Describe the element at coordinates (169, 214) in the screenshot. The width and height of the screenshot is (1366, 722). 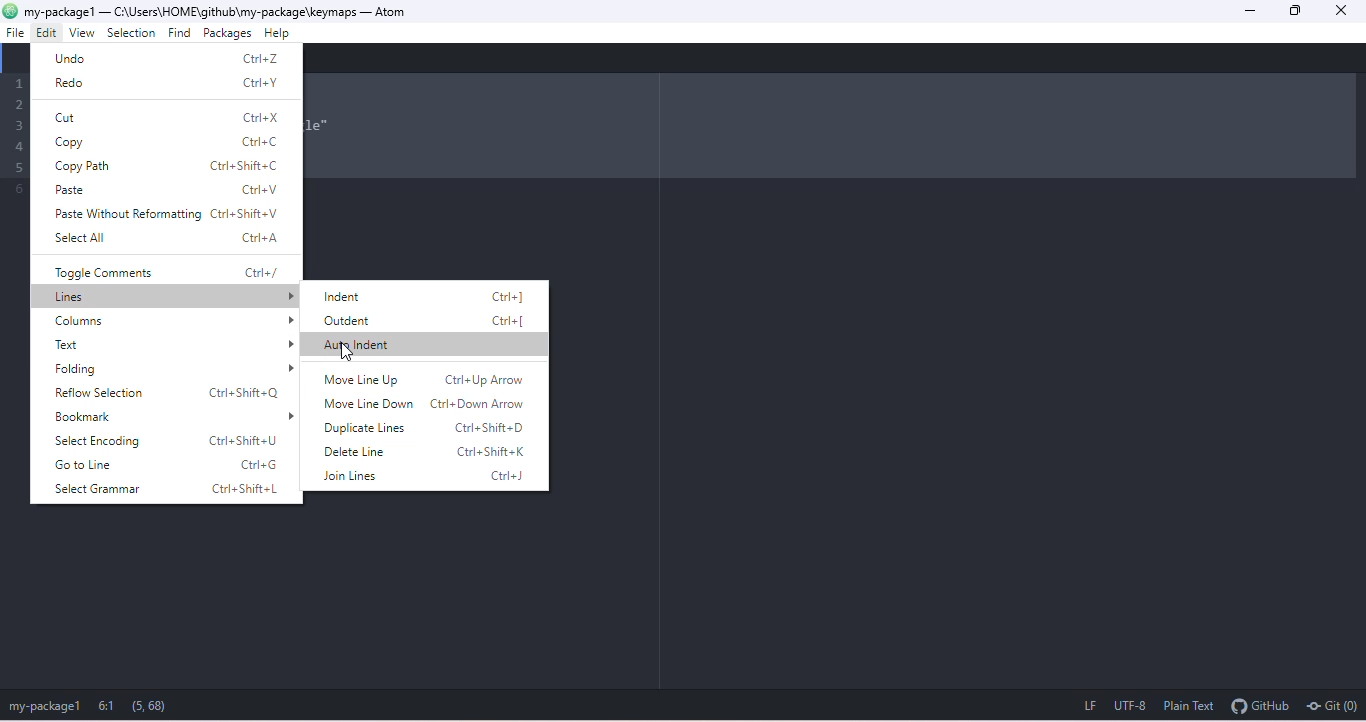
I see `paste without reforming ` at that location.